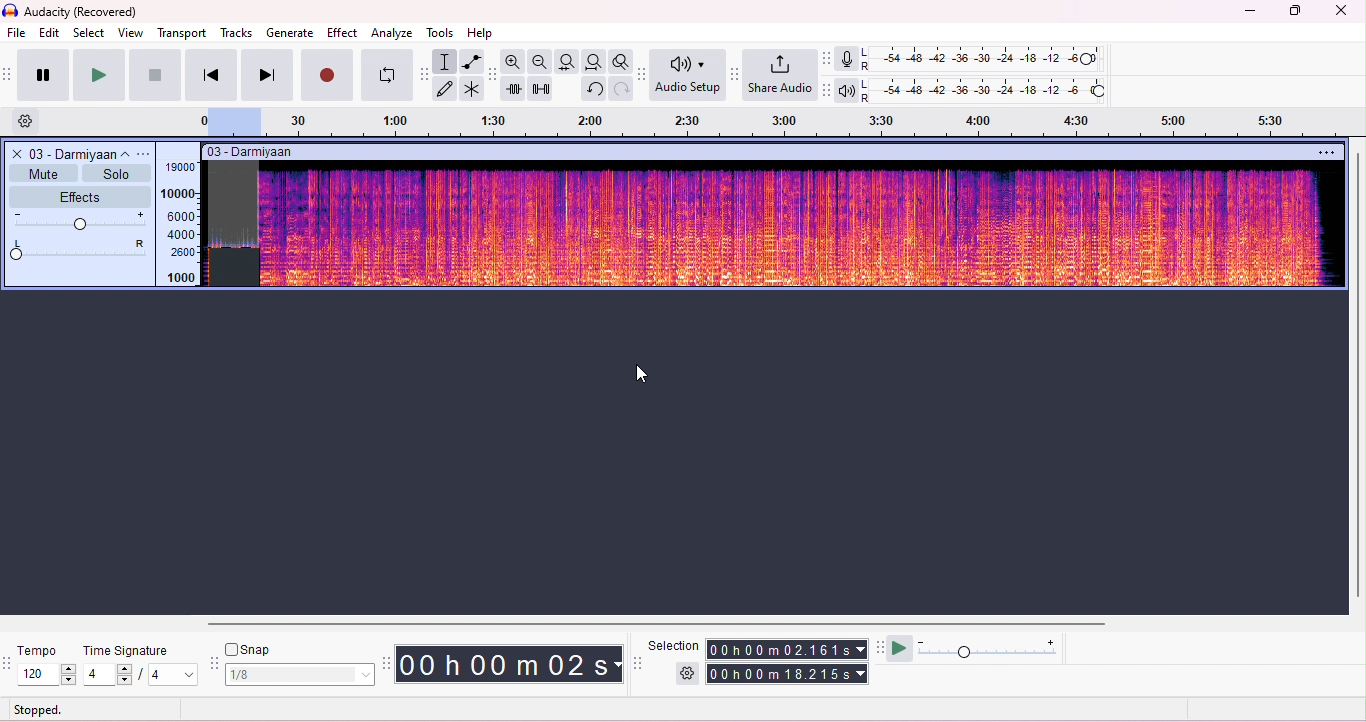 The image size is (1366, 722). What do you see at coordinates (1357, 376) in the screenshot?
I see `vertical scroll bar` at bounding box center [1357, 376].